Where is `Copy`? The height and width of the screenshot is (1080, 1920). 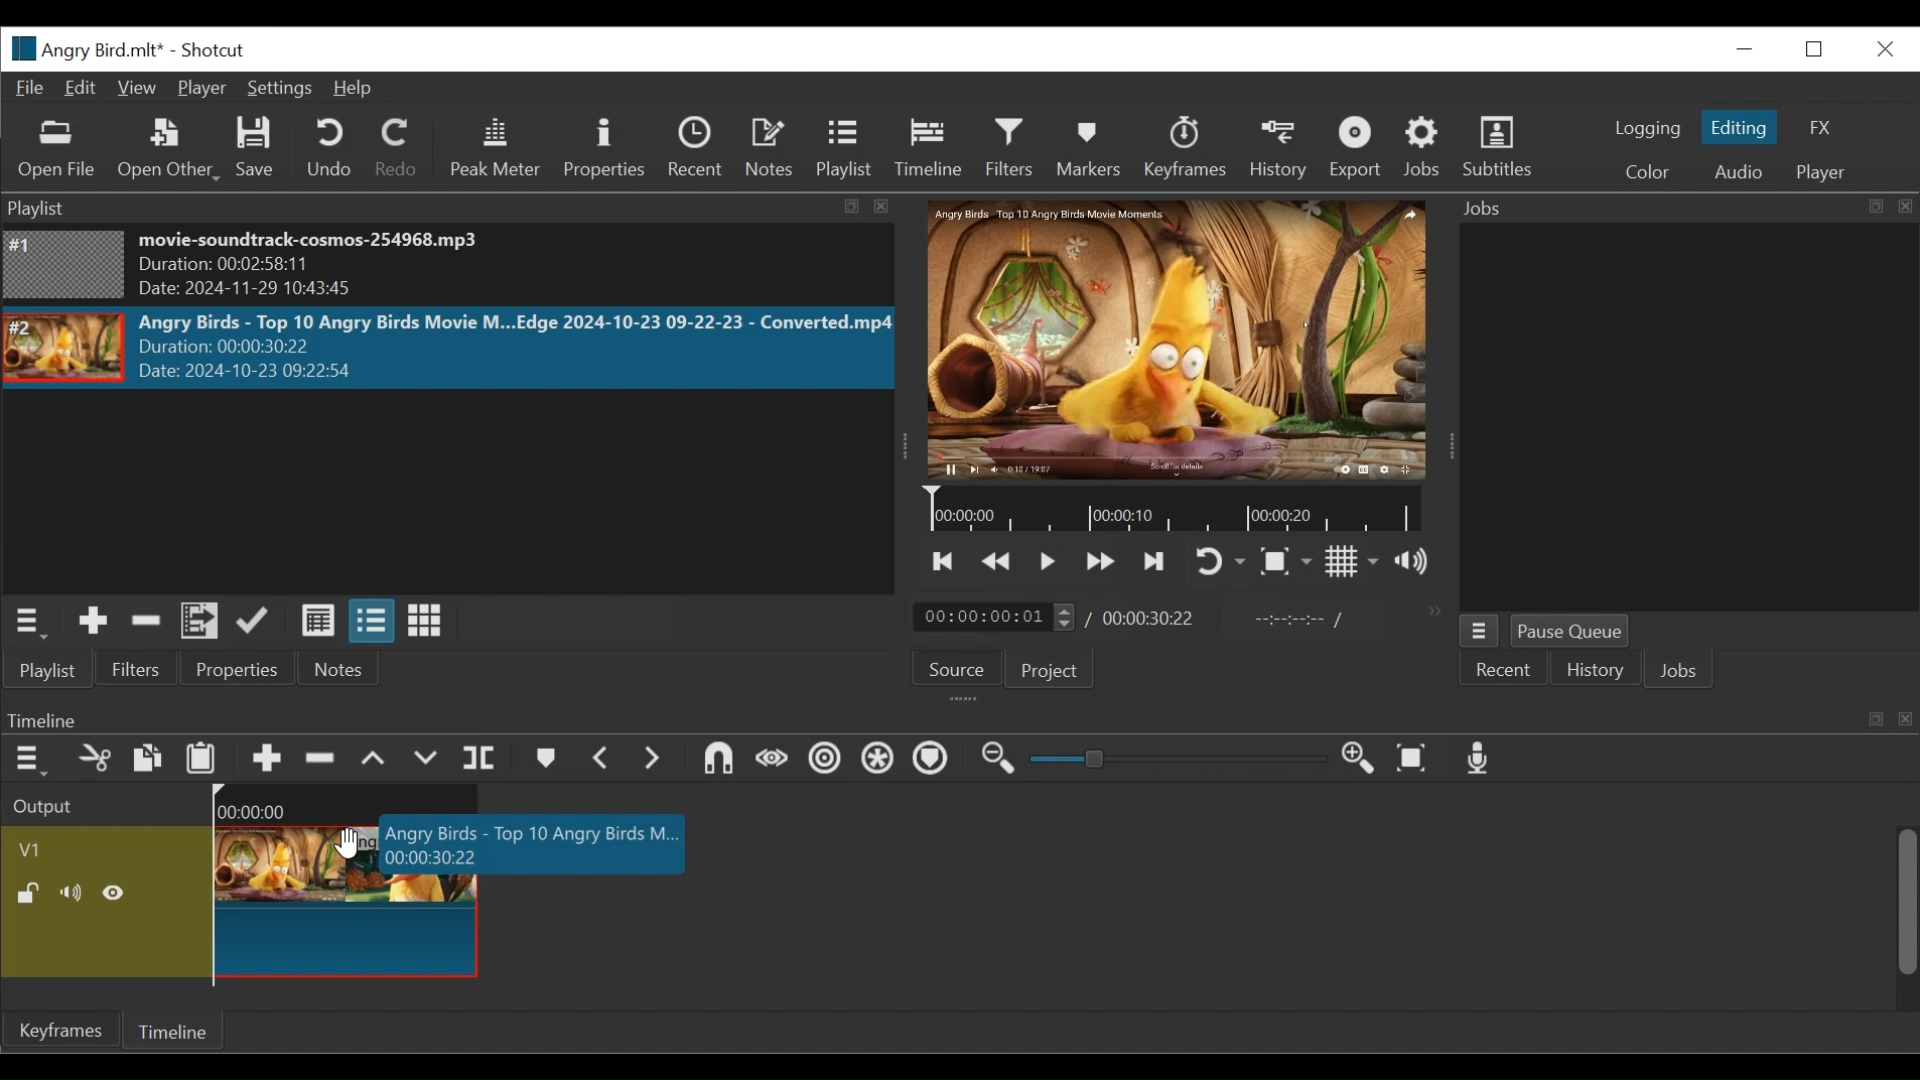 Copy is located at coordinates (151, 760).